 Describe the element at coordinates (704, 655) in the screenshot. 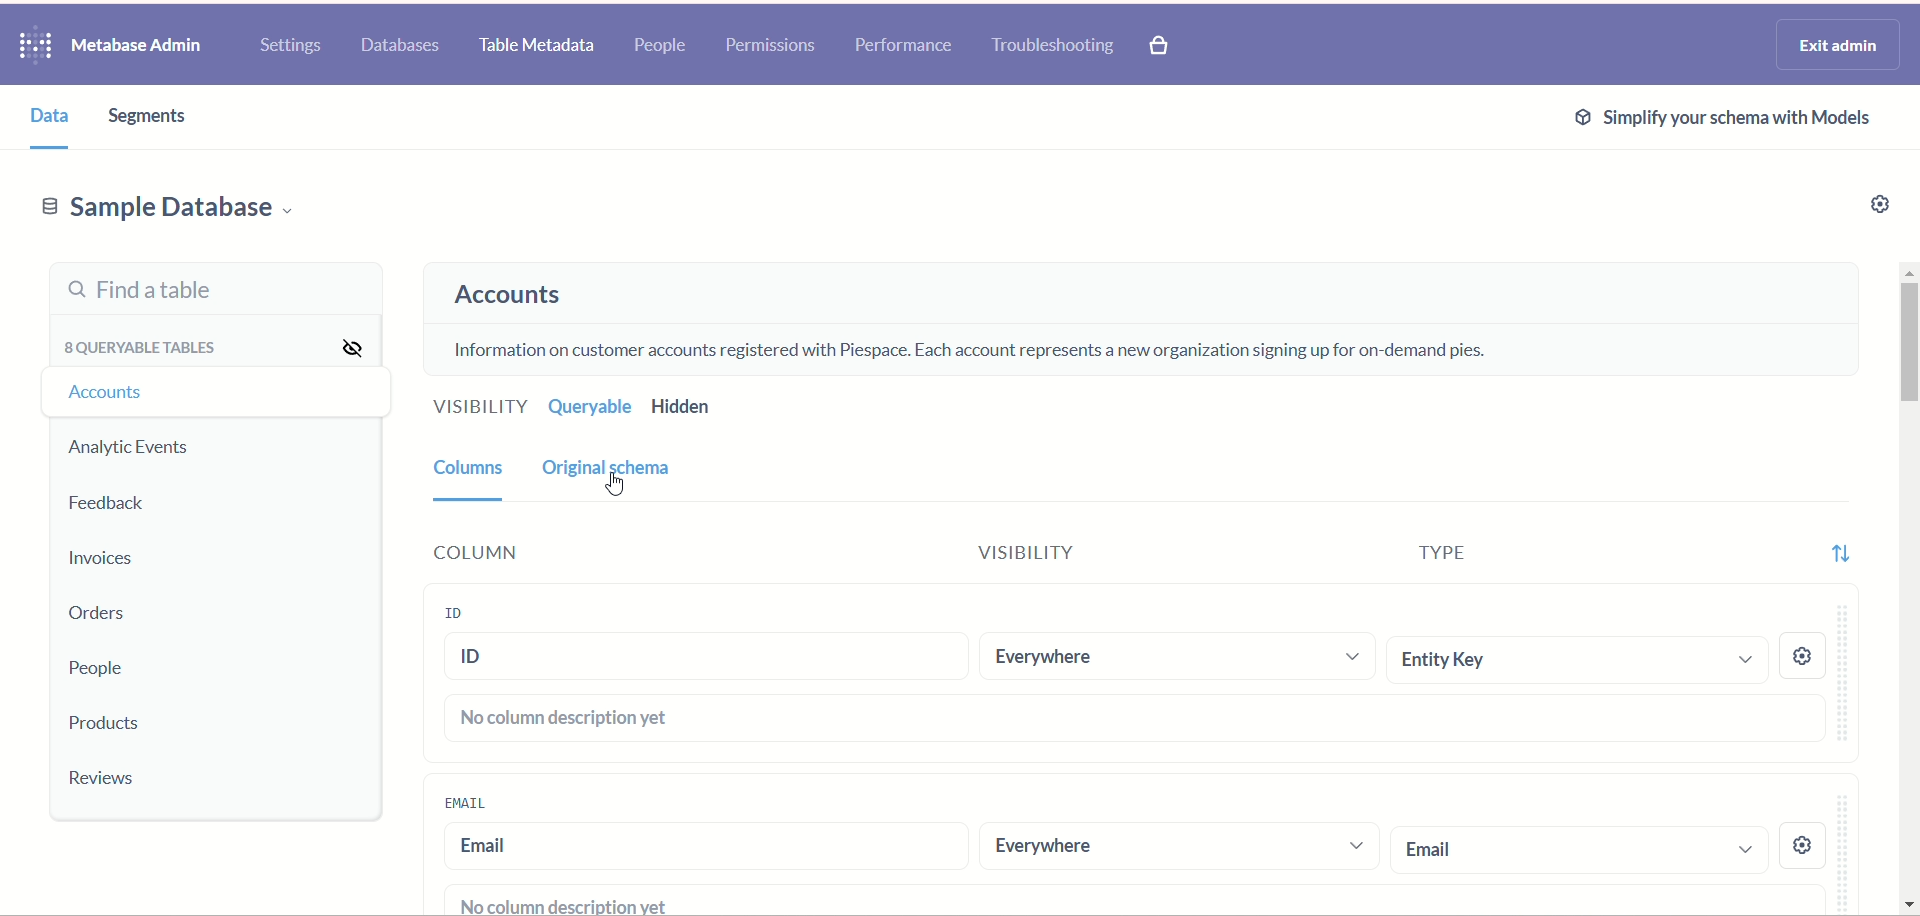

I see `ID` at that location.